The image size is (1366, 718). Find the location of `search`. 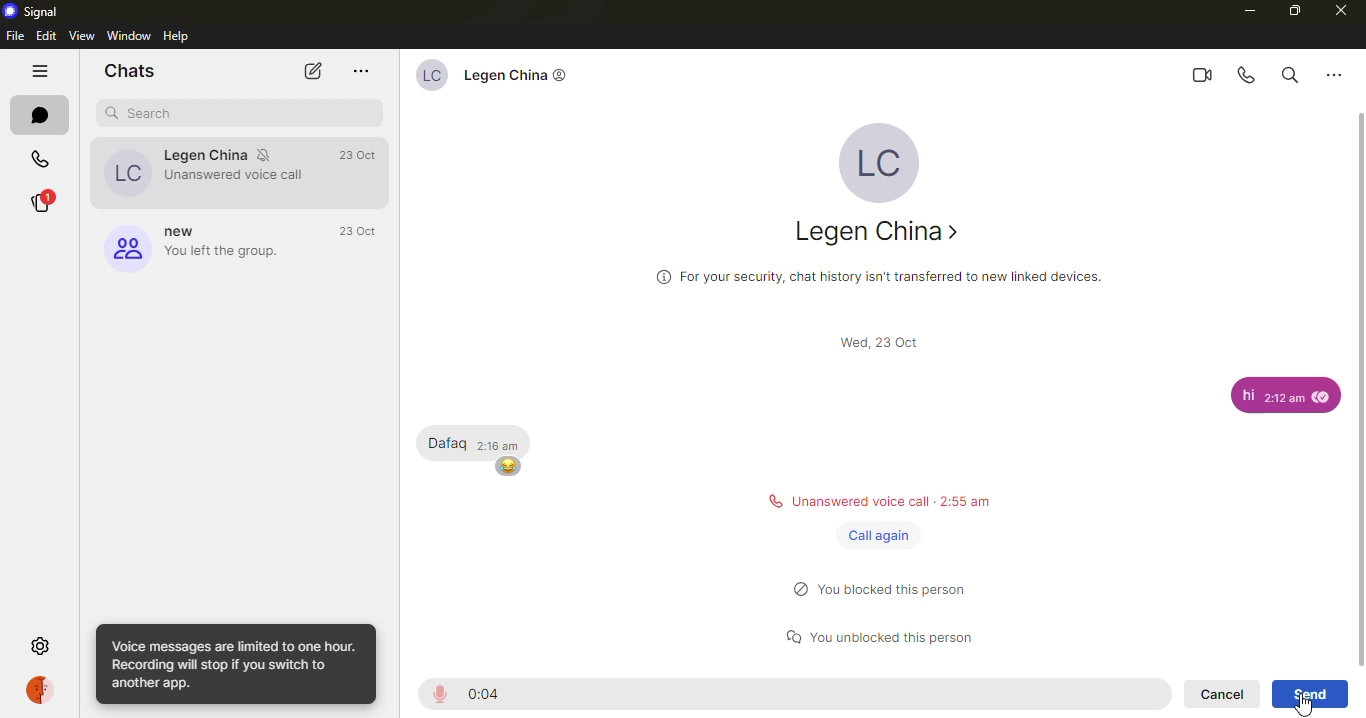

search is located at coordinates (1288, 72).